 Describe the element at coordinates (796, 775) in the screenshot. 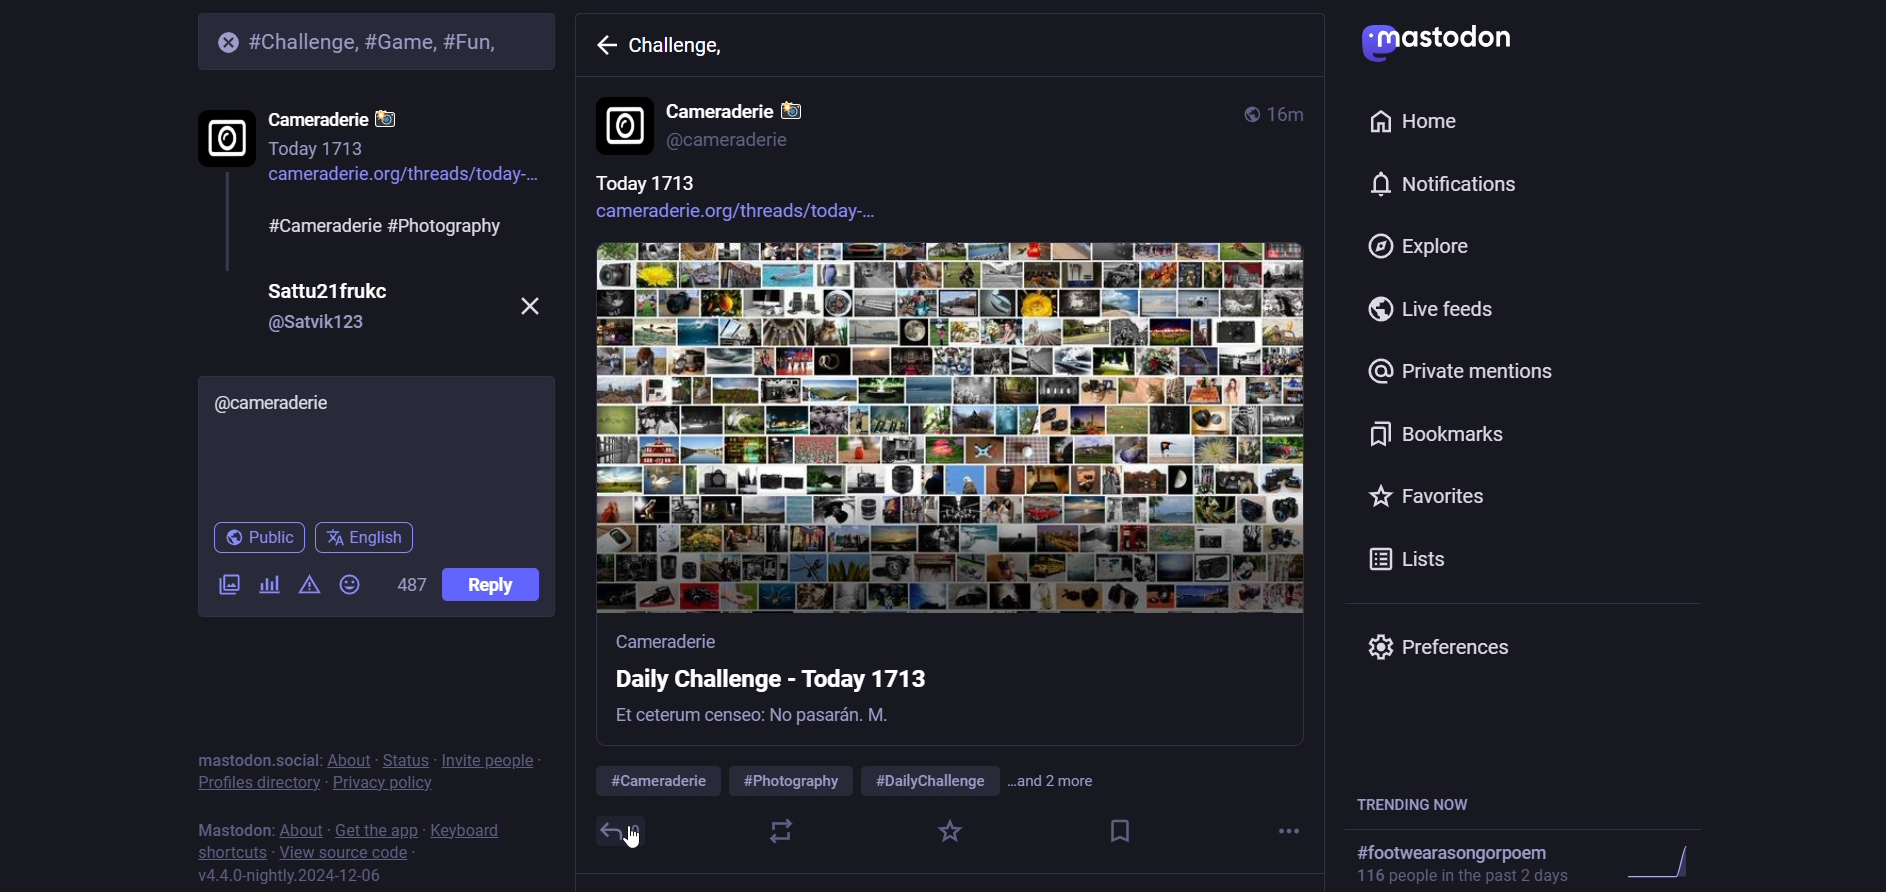

I see `#Cameraderie ~~ #Photography ~~ #DailyChallenge` at that location.